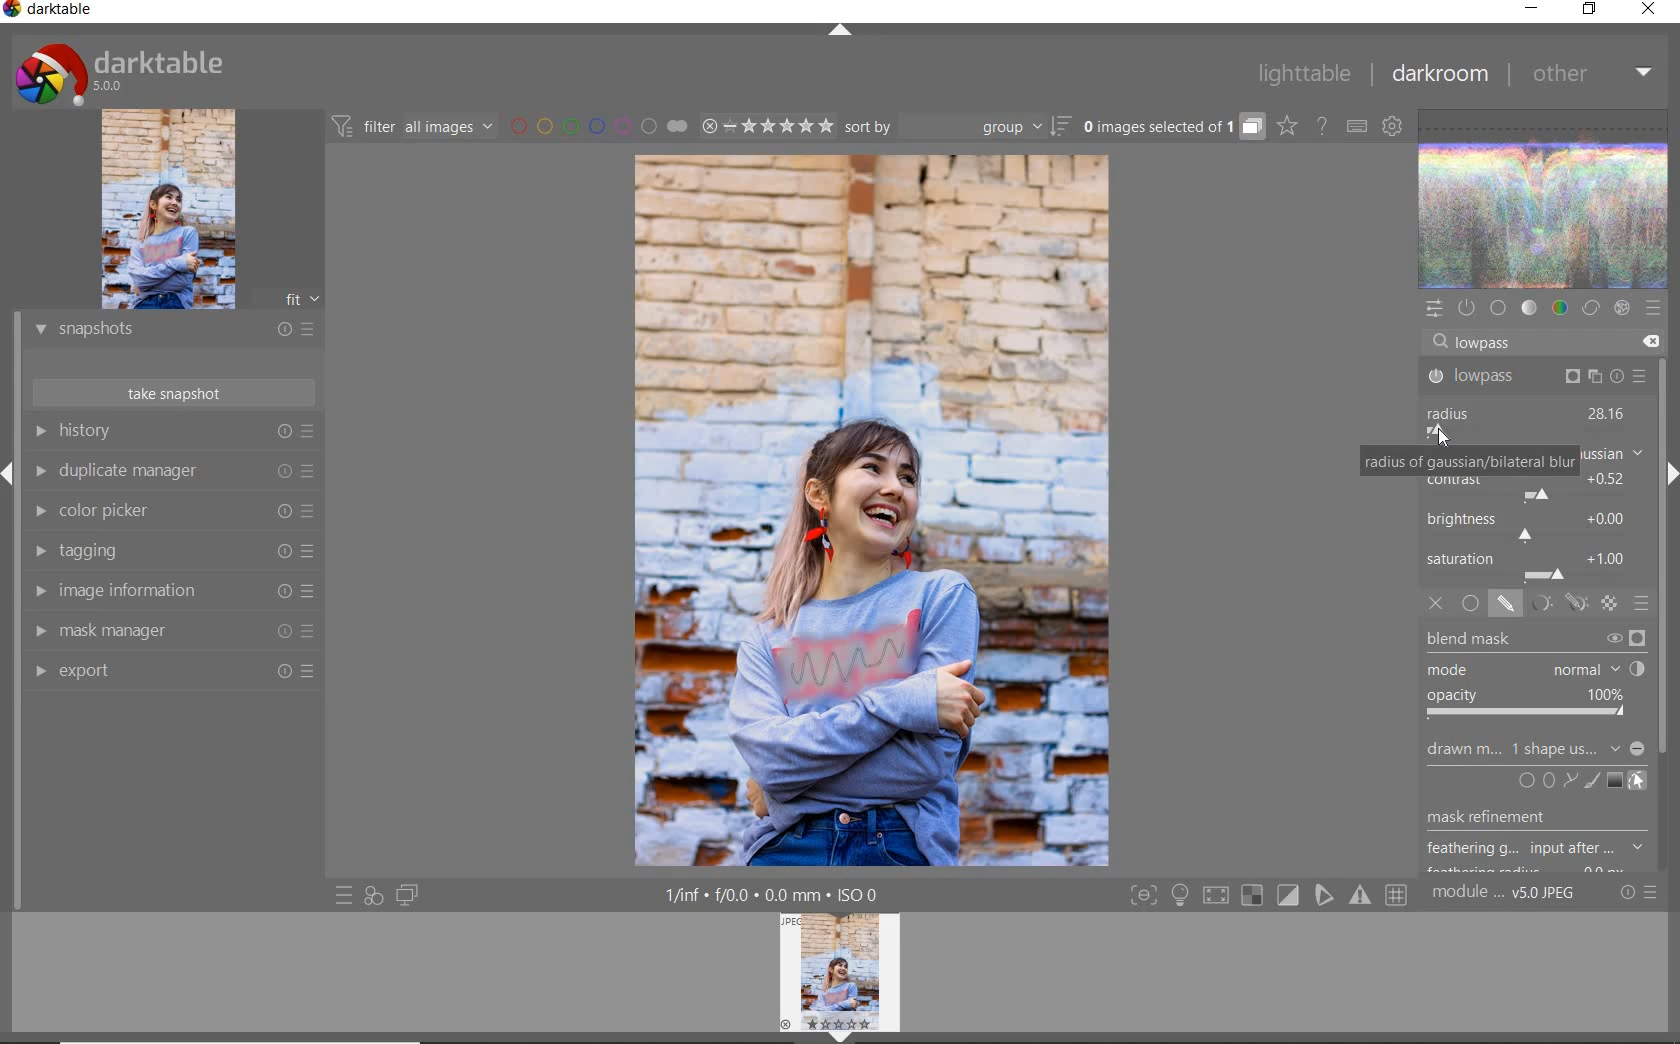  I want to click on image information, so click(171, 594).